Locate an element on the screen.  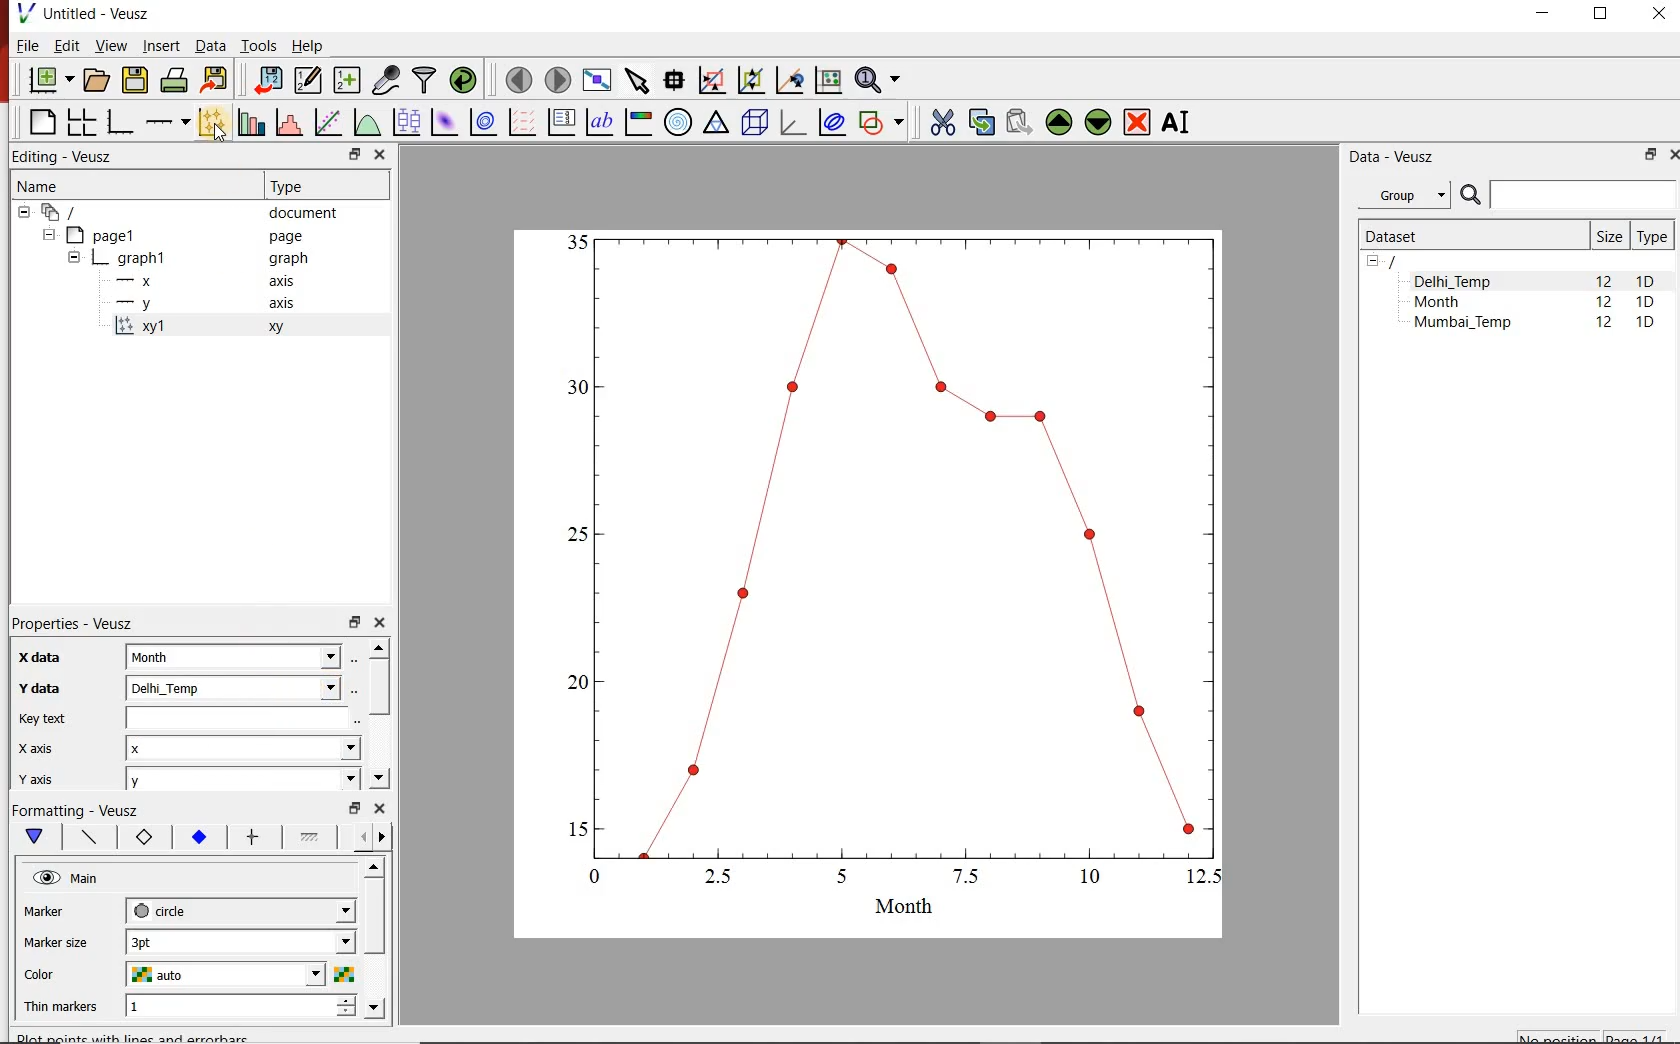
move to the previous page is located at coordinates (518, 79).